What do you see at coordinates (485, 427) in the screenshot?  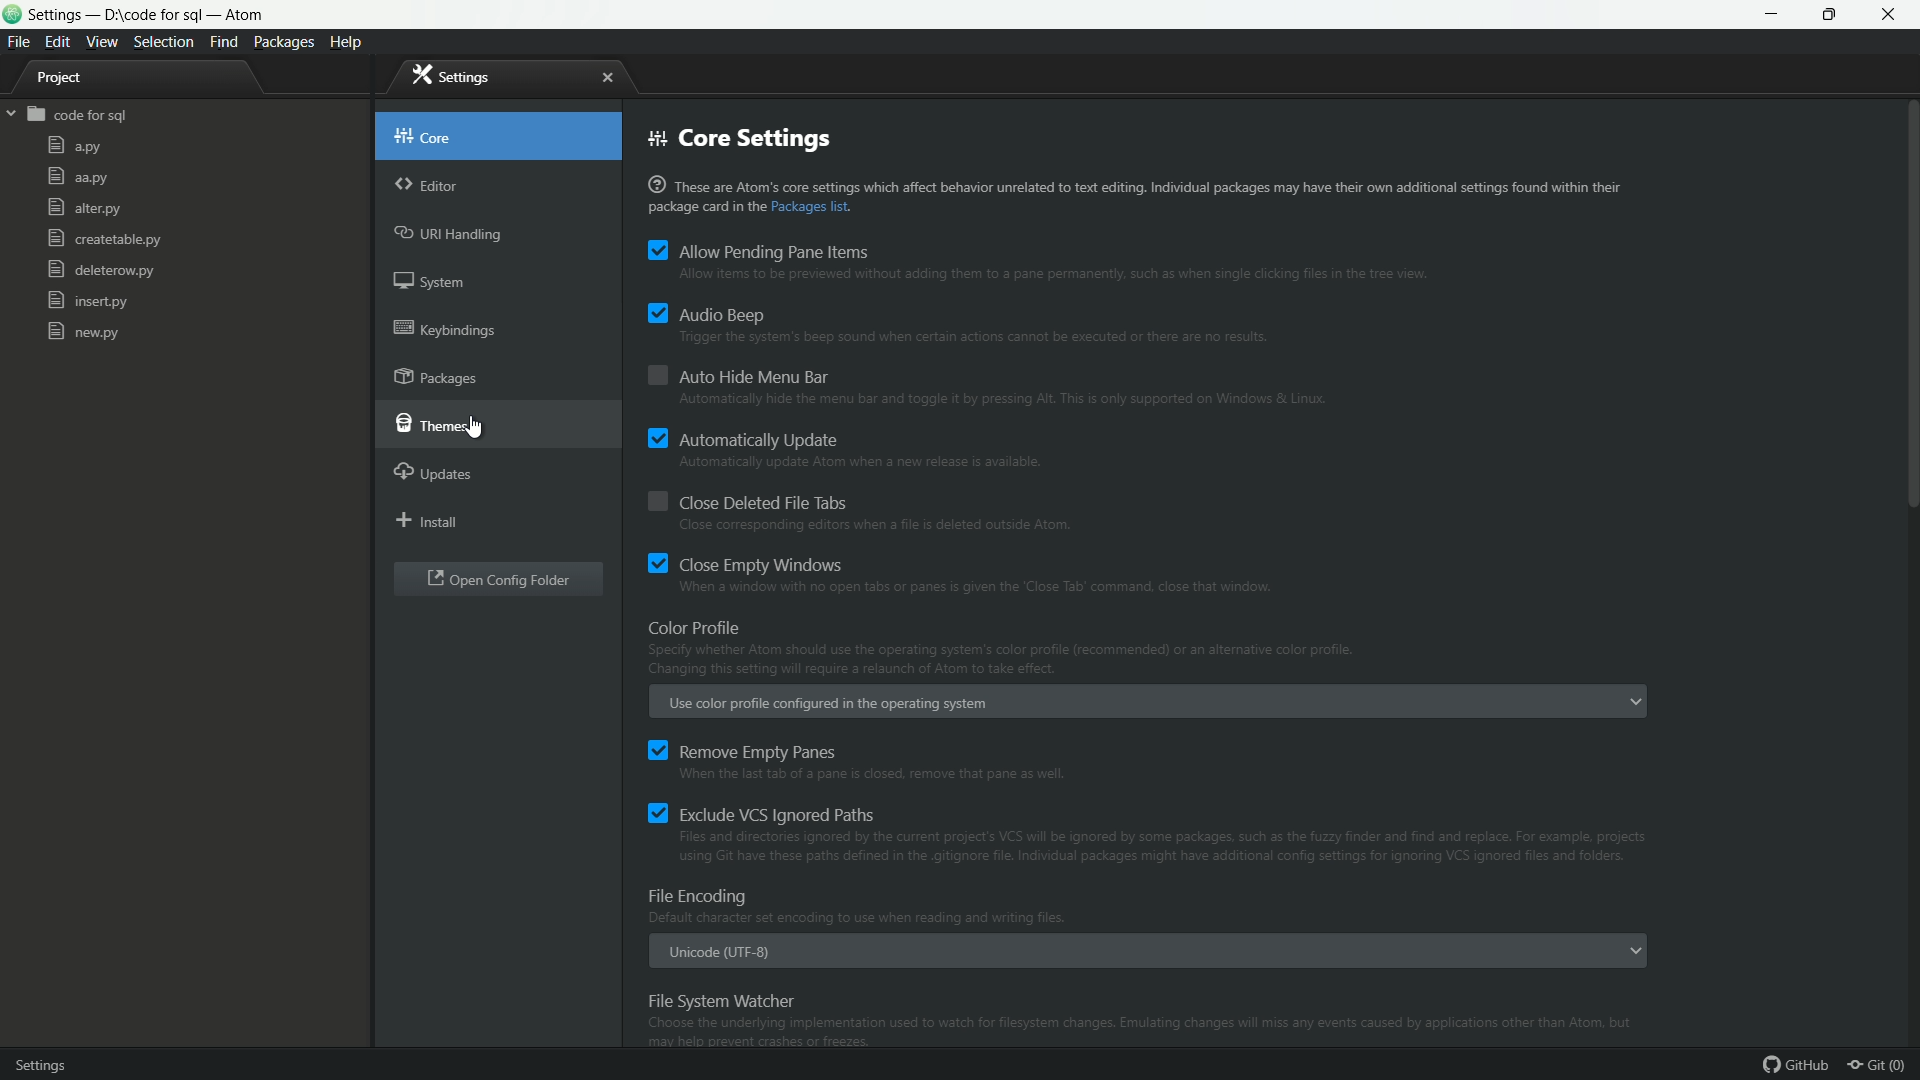 I see `cursor` at bounding box center [485, 427].